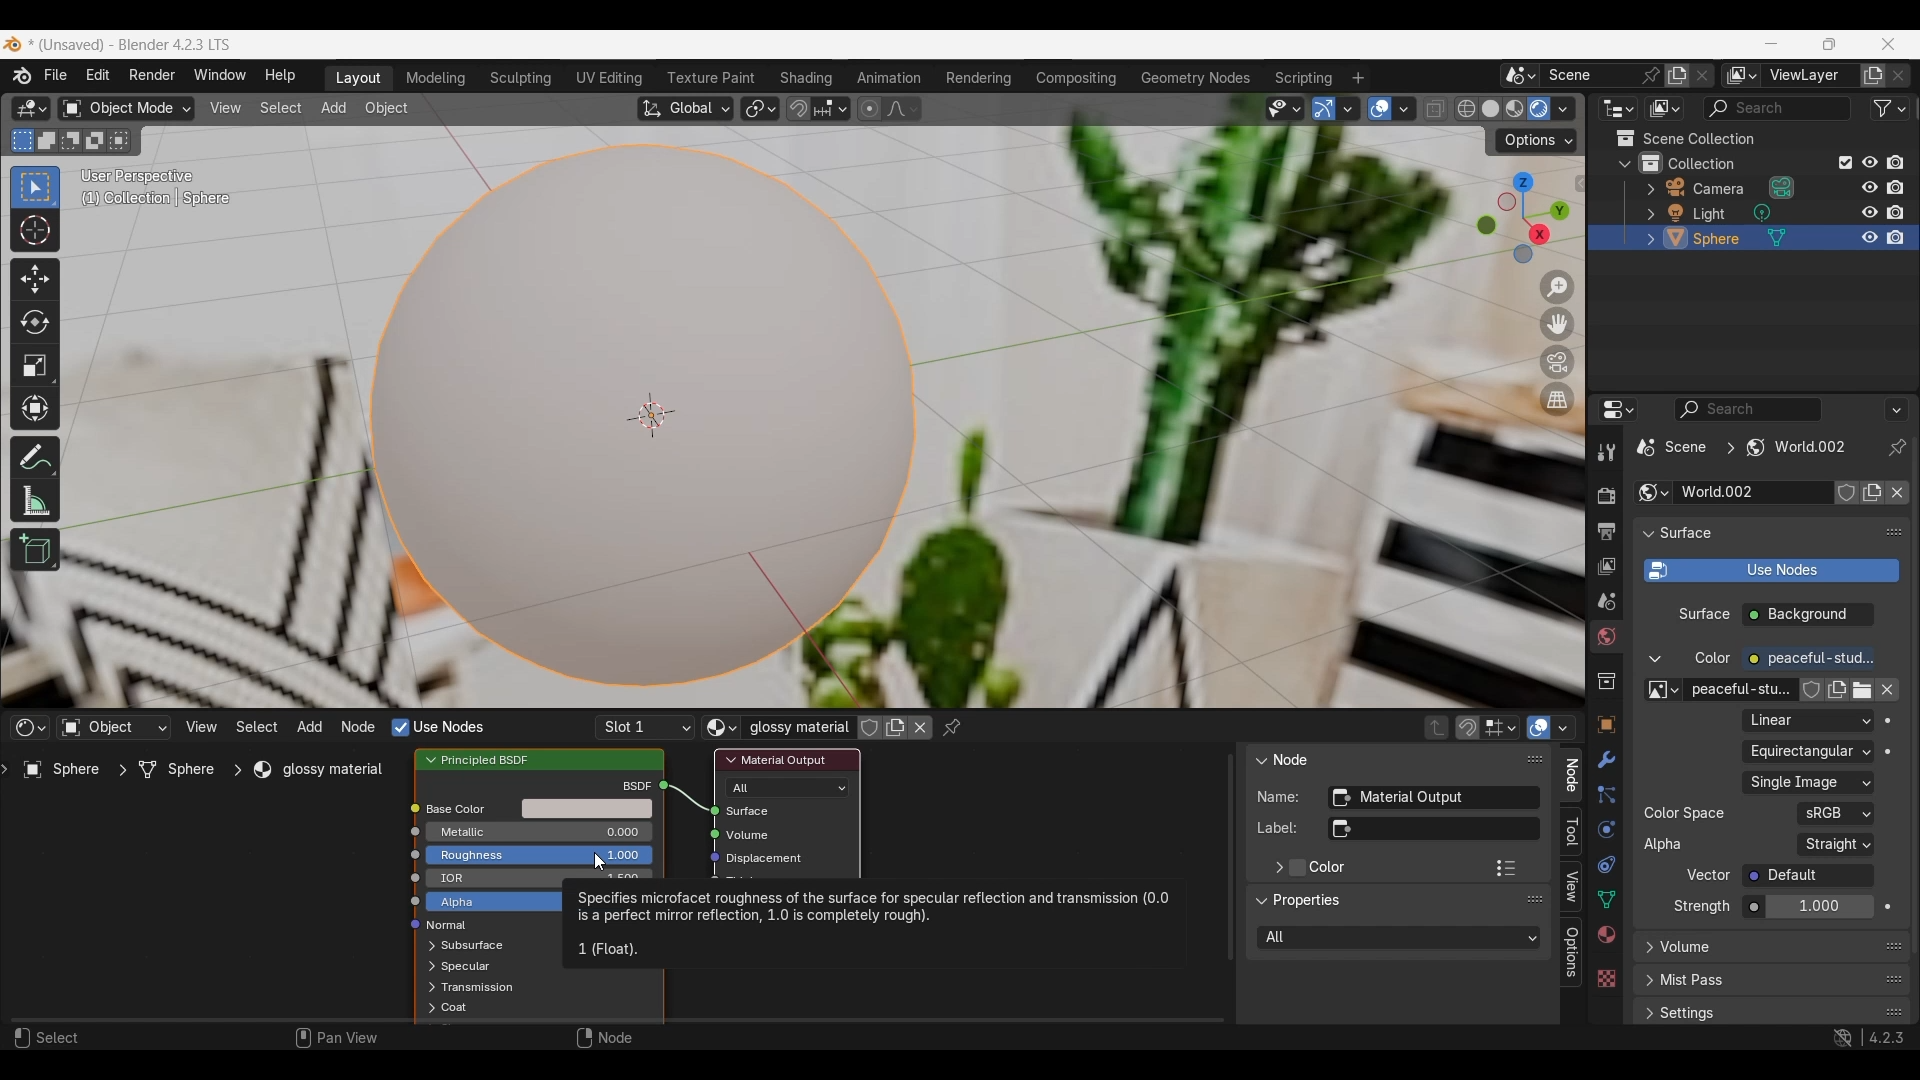  I want to click on Select, so click(57, 1037).